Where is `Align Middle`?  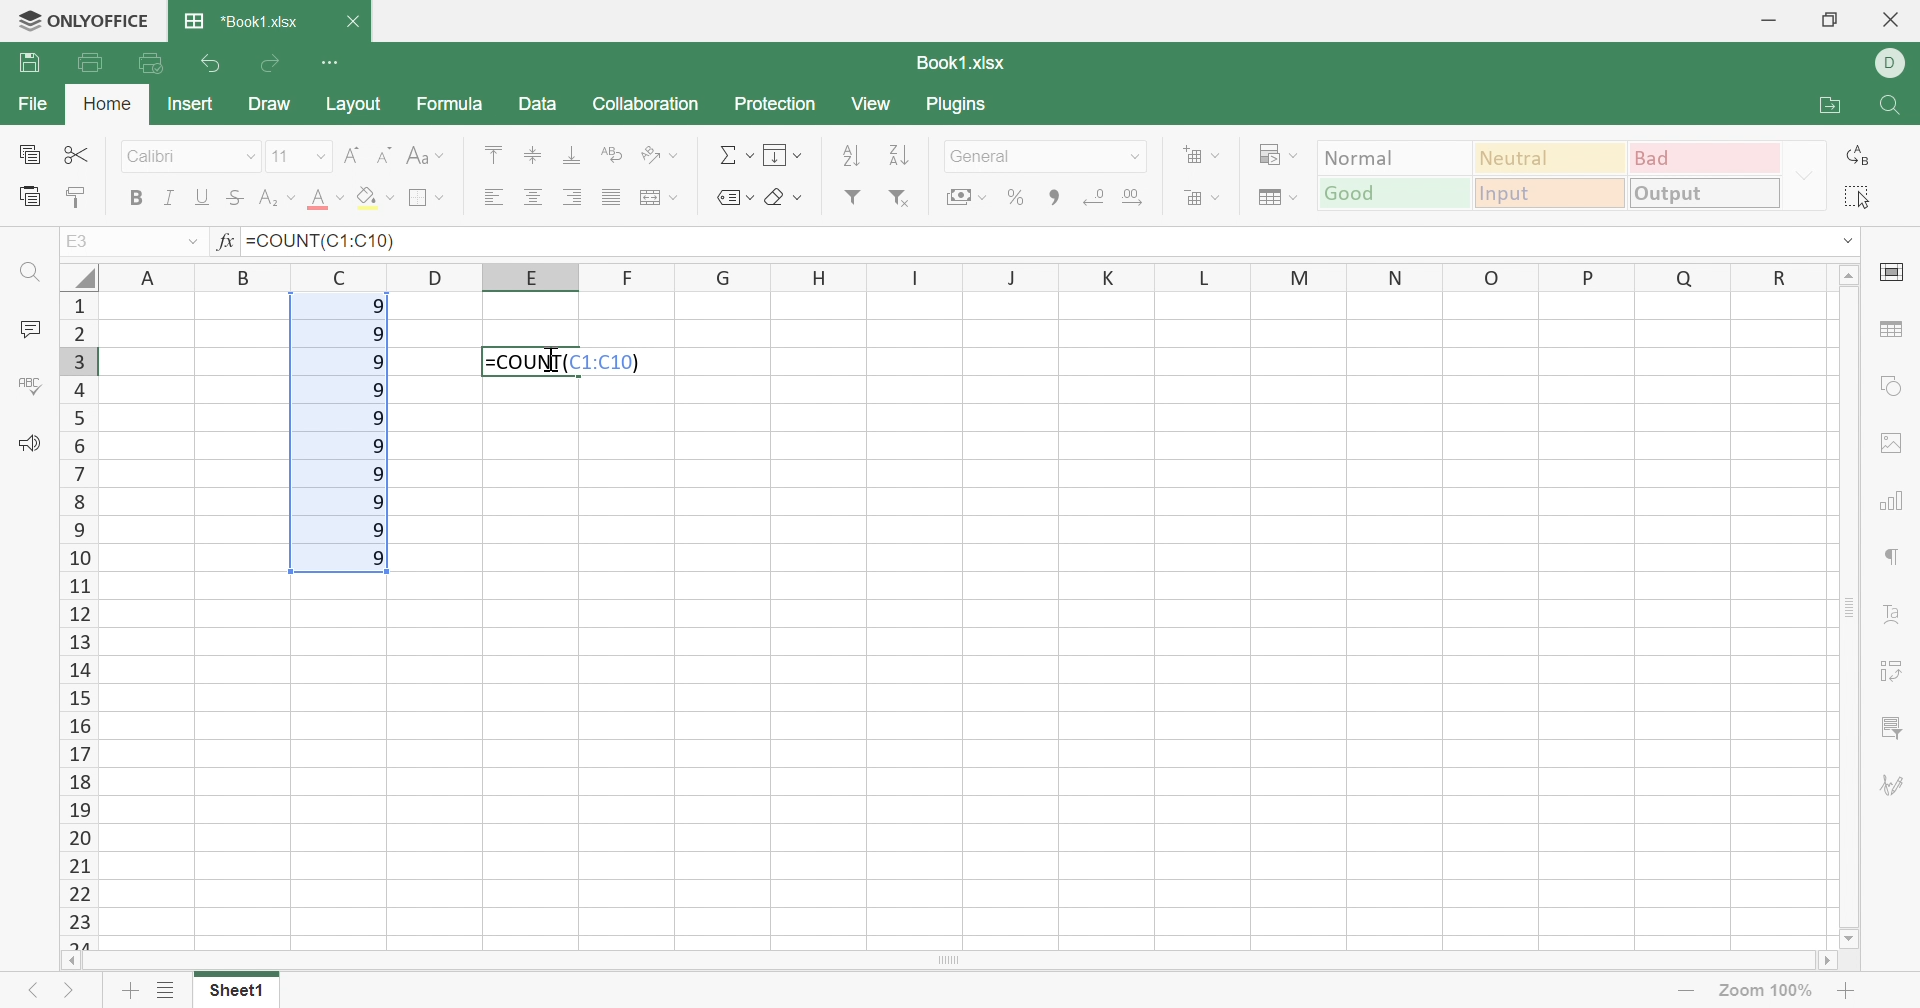
Align Middle is located at coordinates (533, 155).